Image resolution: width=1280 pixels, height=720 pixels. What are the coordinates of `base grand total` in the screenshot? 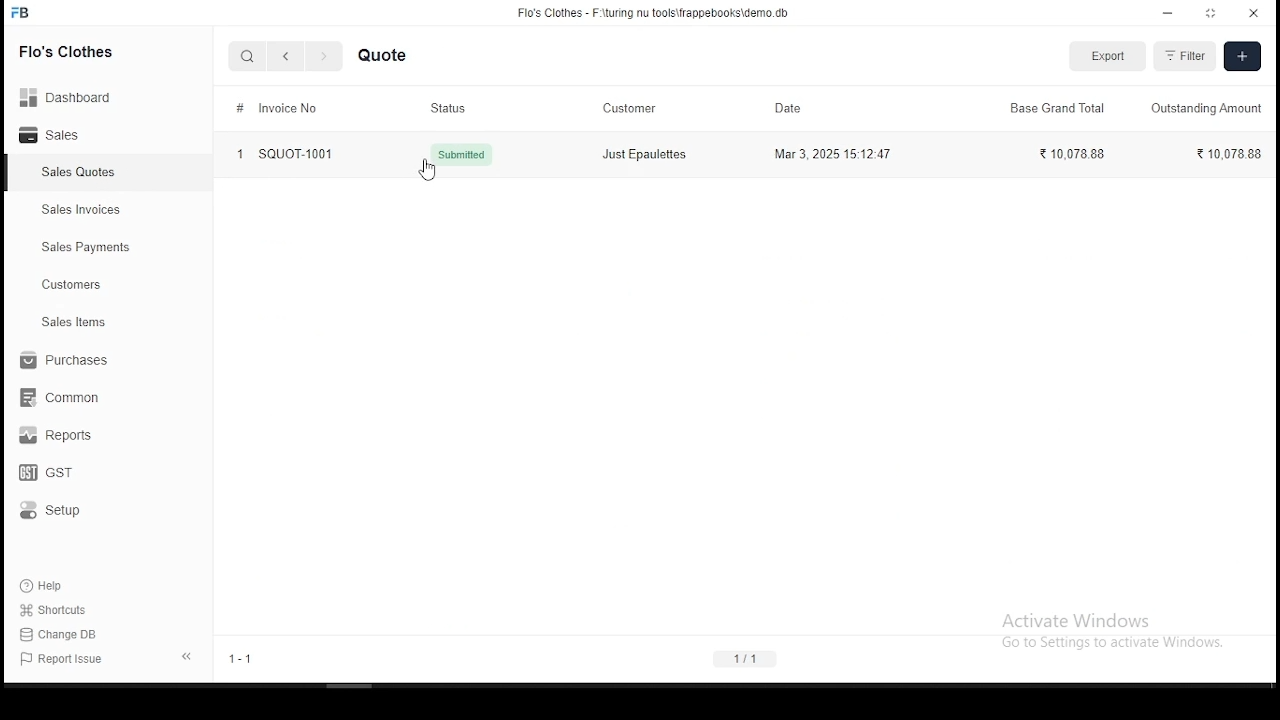 It's located at (1052, 109).